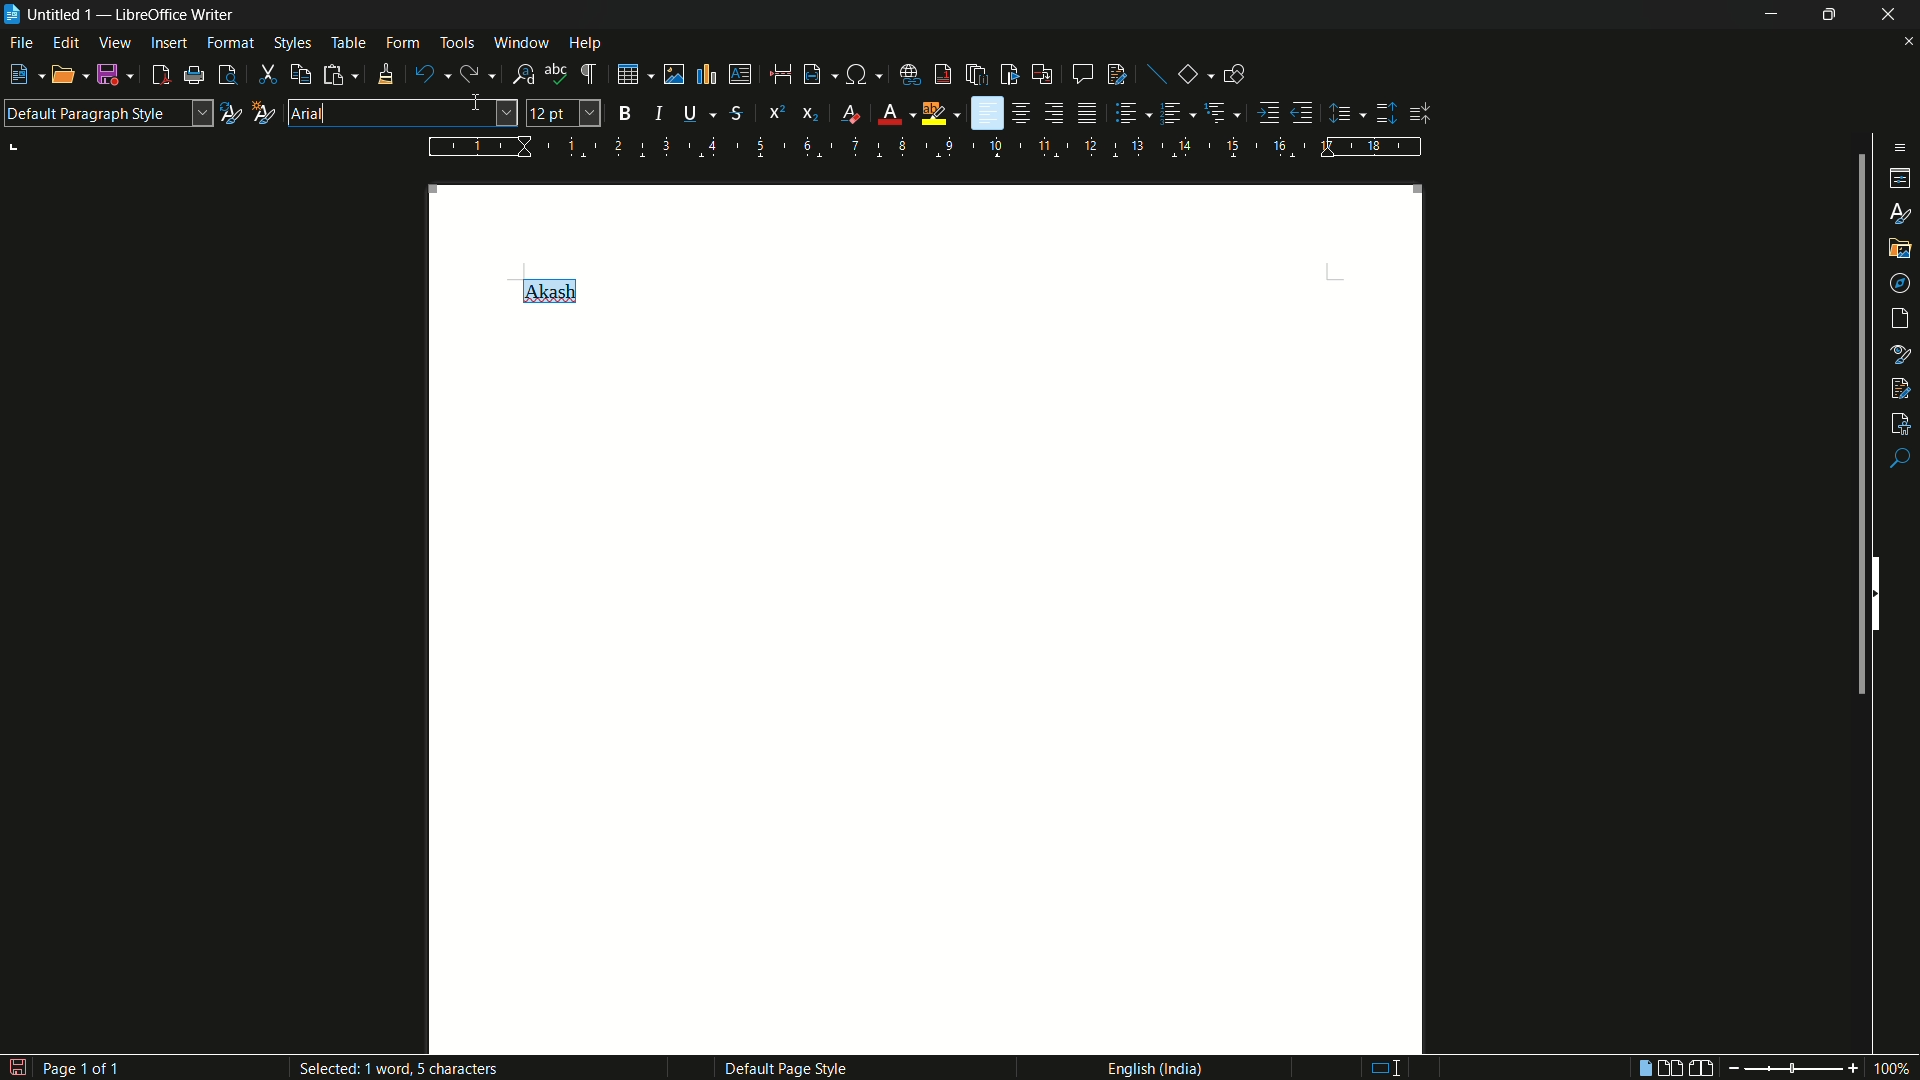 The width and height of the screenshot is (1920, 1080). Describe the element at coordinates (47, 12) in the screenshot. I see `file name` at that location.